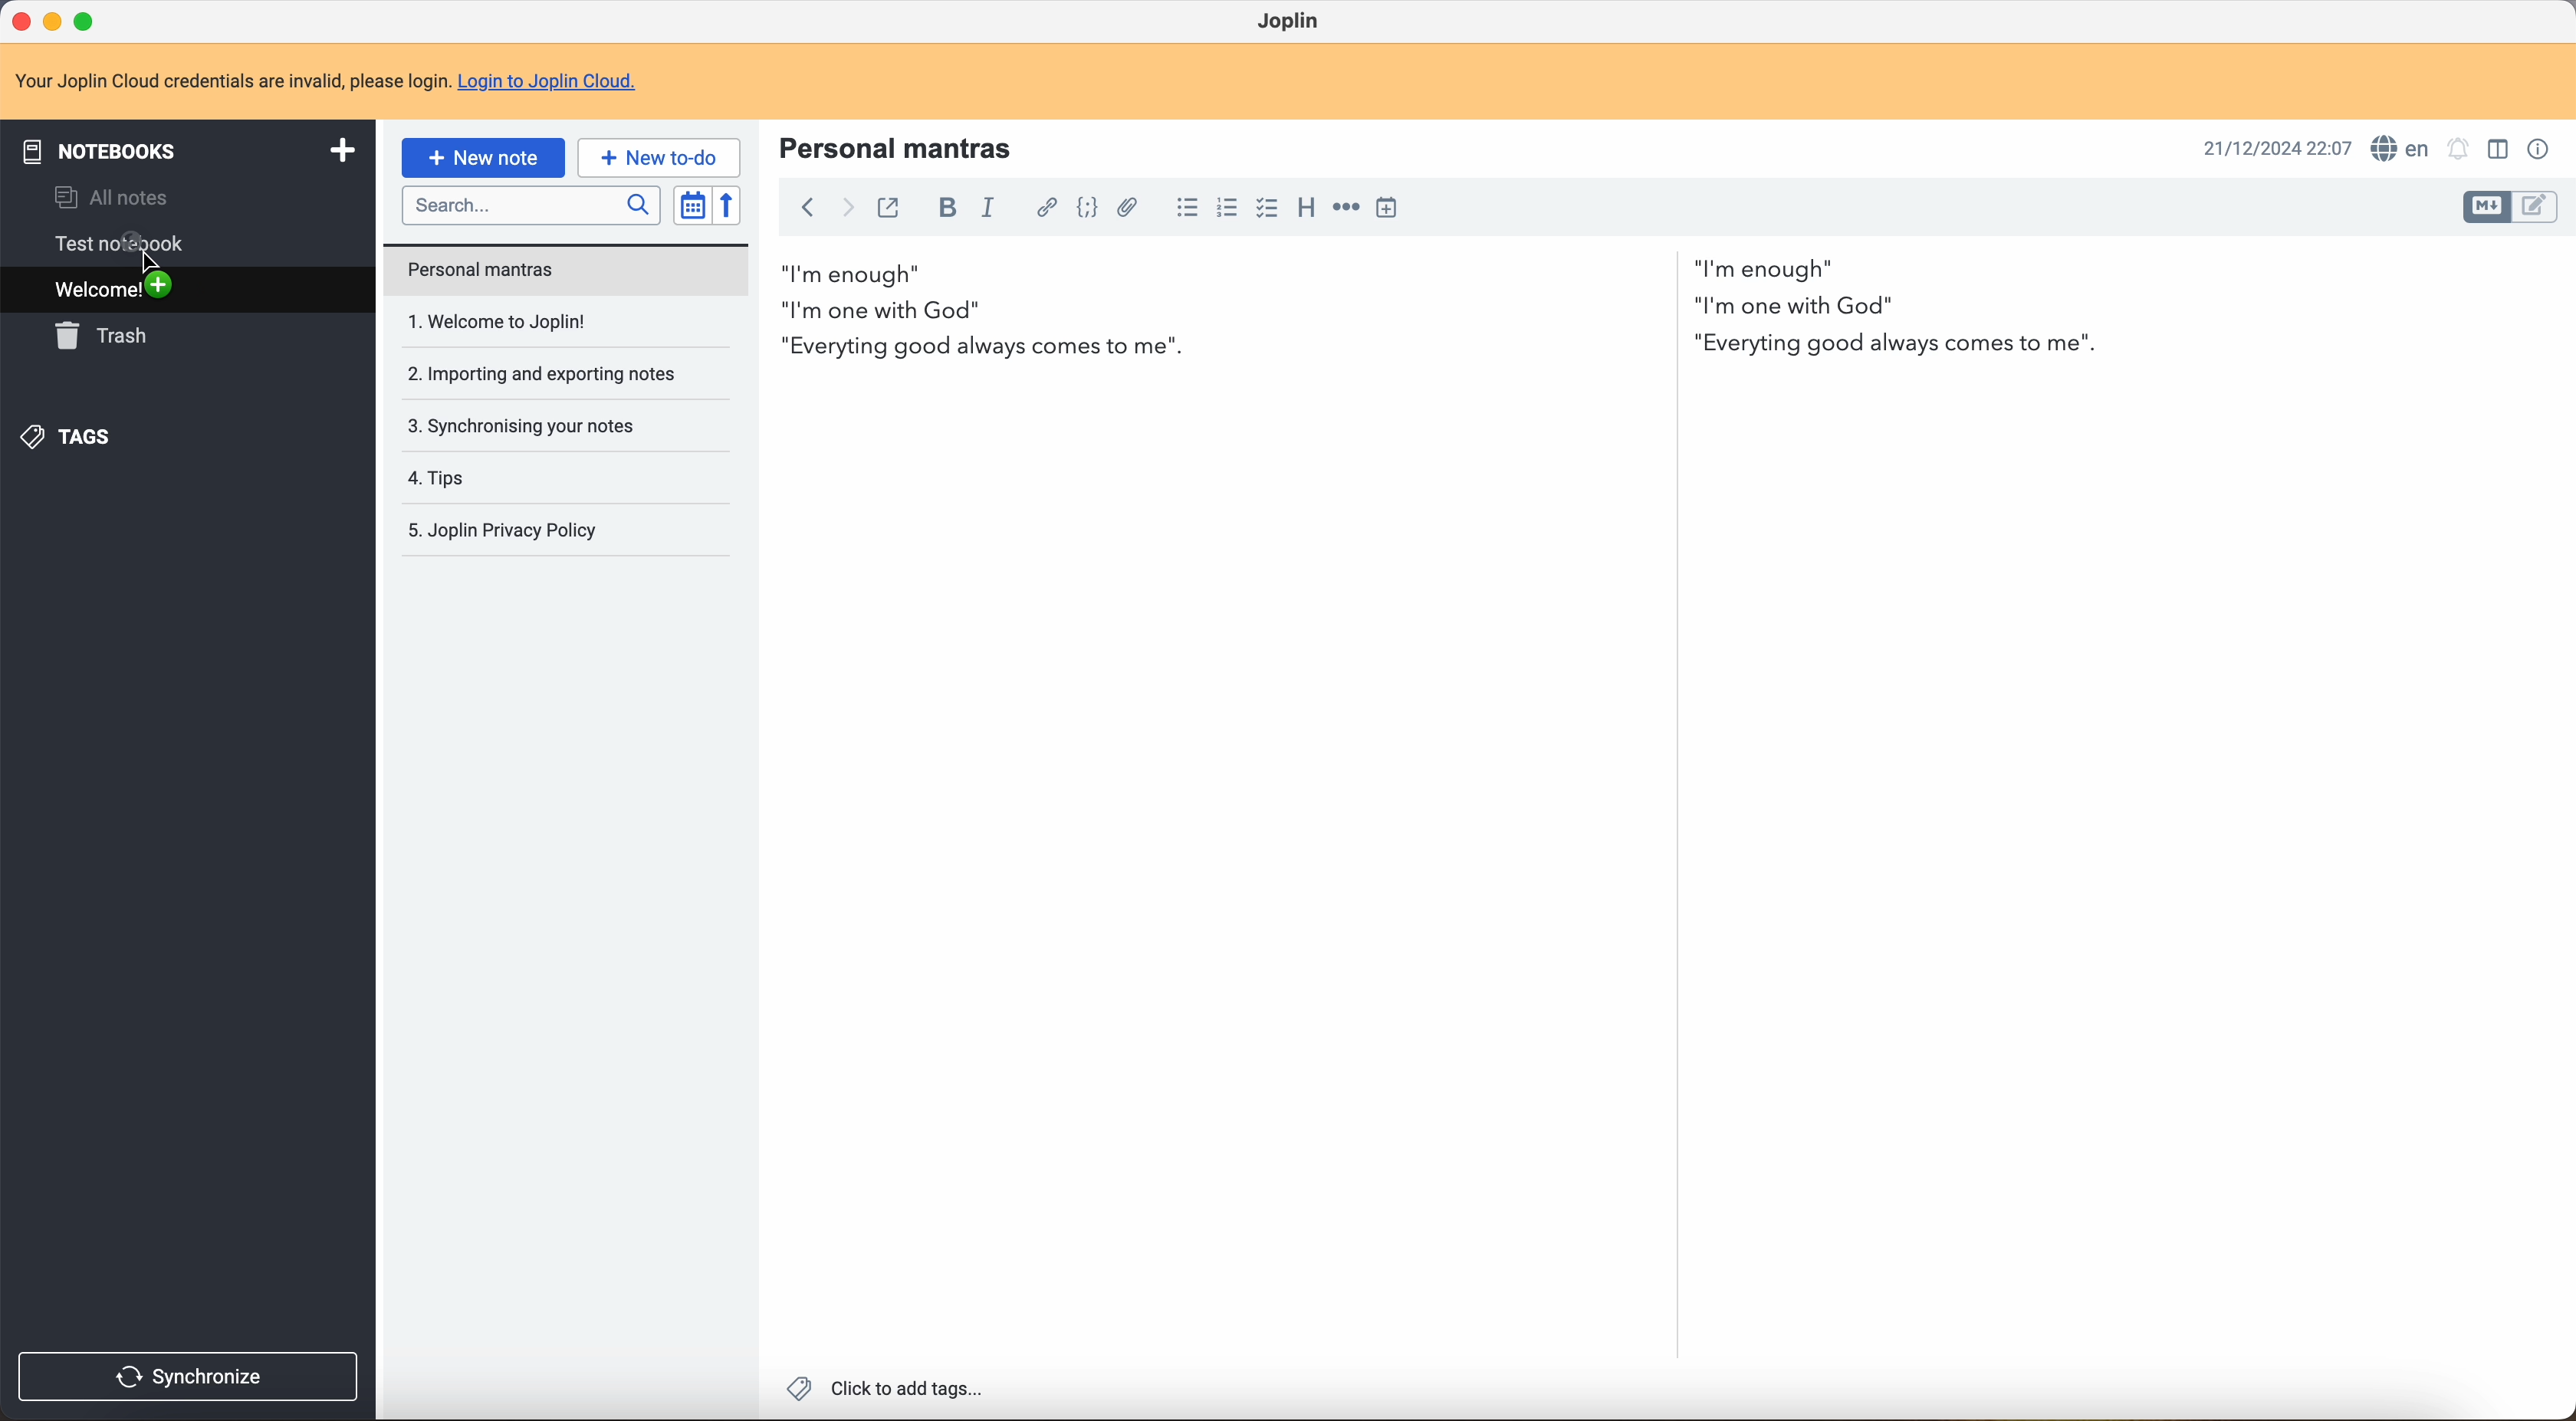  What do you see at coordinates (121, 199) in the screenshot?
I see `all notes` at bounding box center [121, 199].